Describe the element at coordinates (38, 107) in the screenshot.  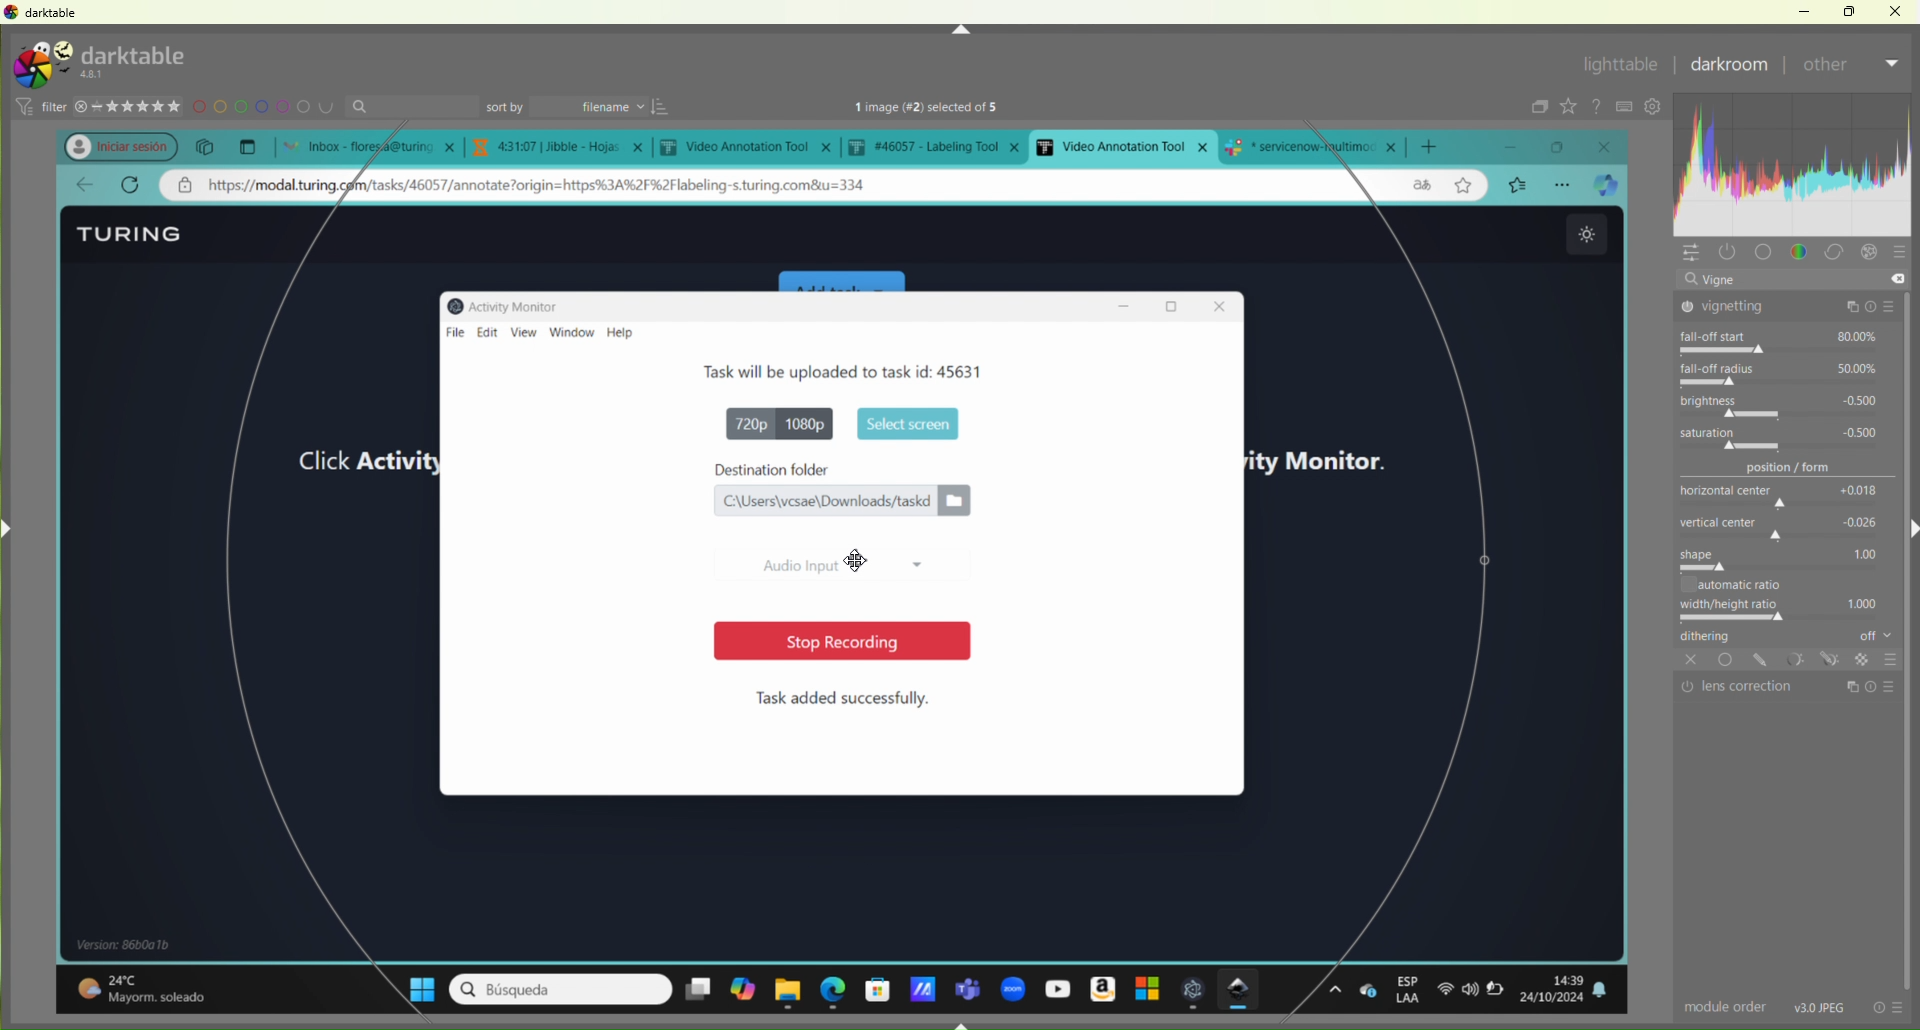
I see `filter` at that location.